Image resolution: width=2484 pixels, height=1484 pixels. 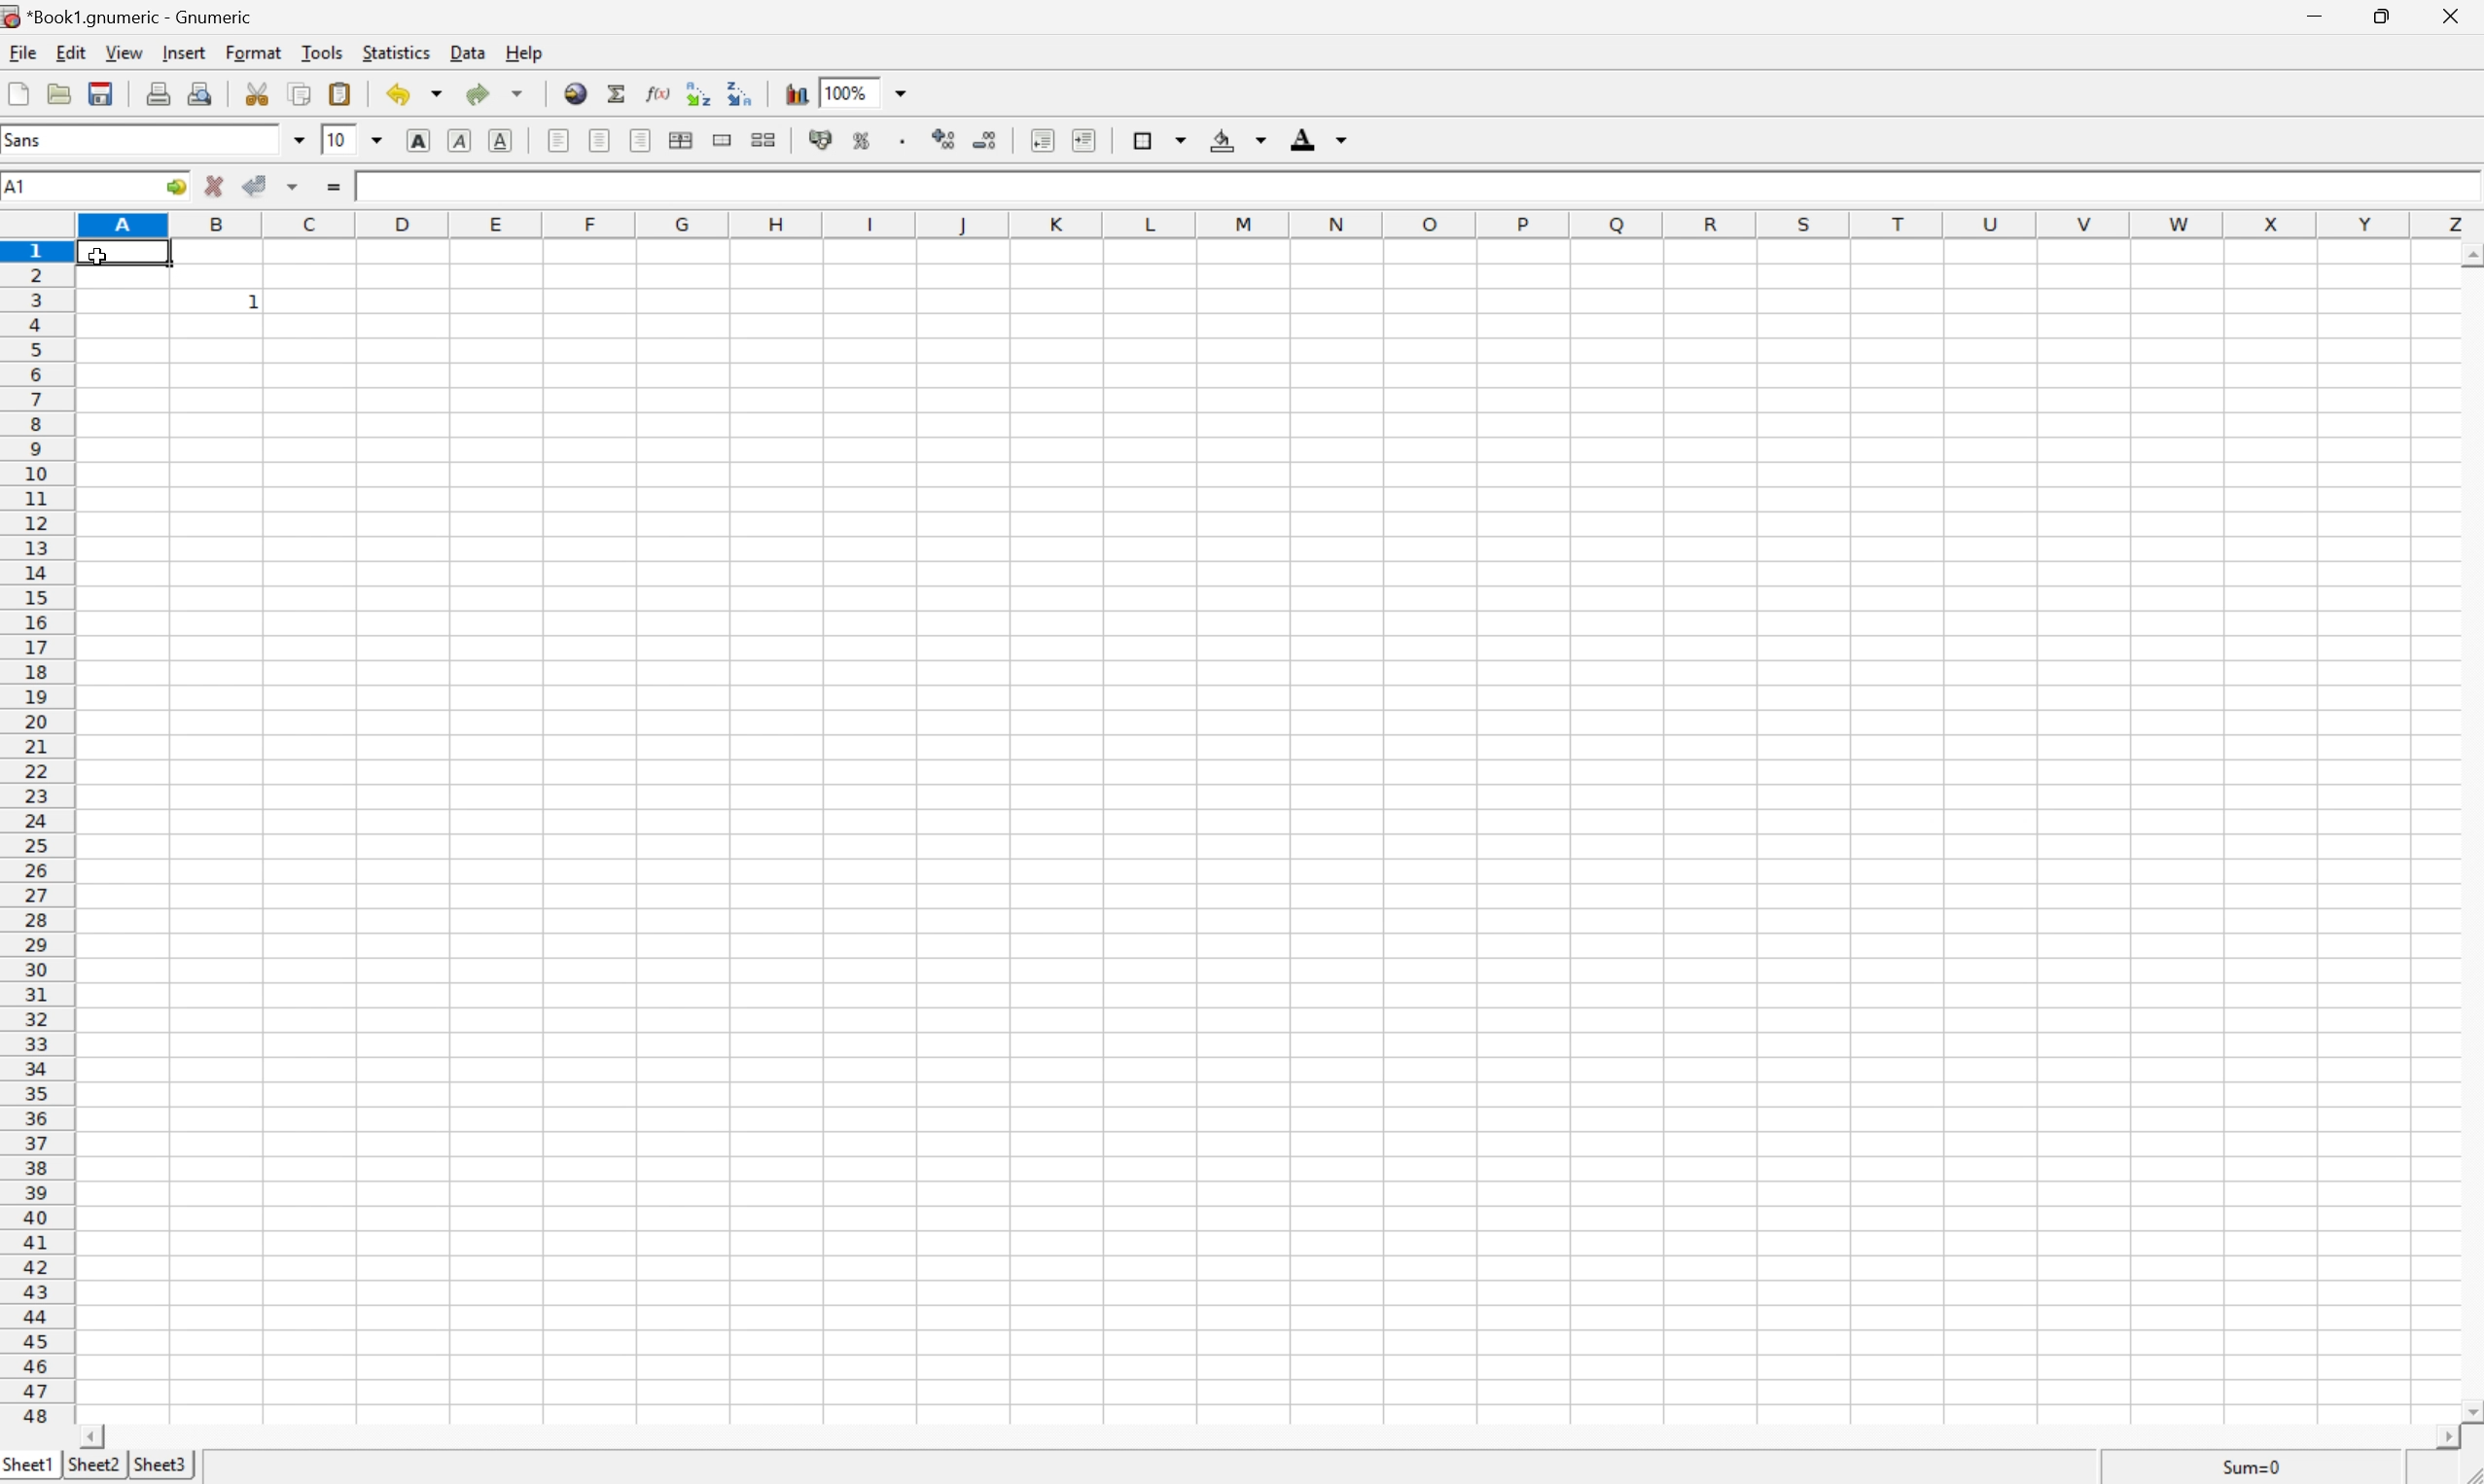 What do you see at coordinates (415, 93) in the screenshot?
I see `undo` at bounding box center [415, 93].